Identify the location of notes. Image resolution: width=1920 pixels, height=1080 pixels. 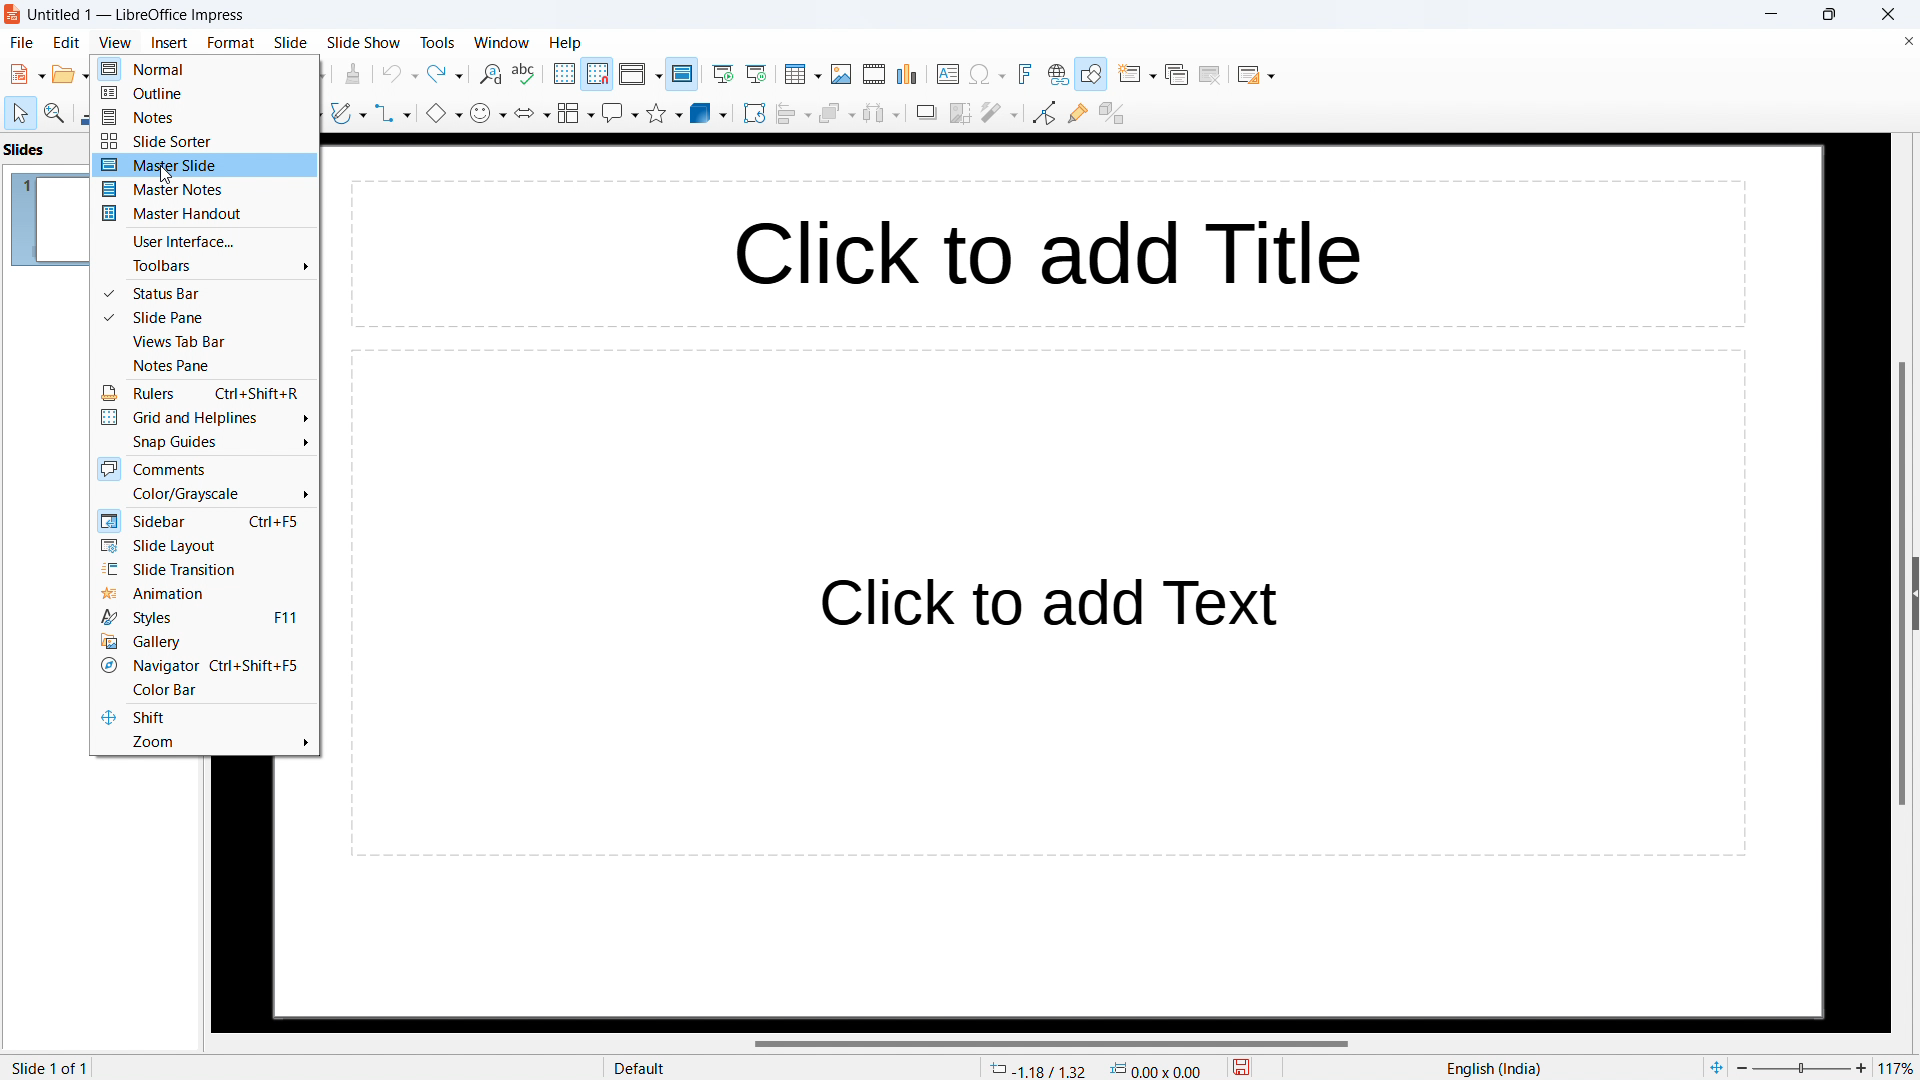
(204, 117).